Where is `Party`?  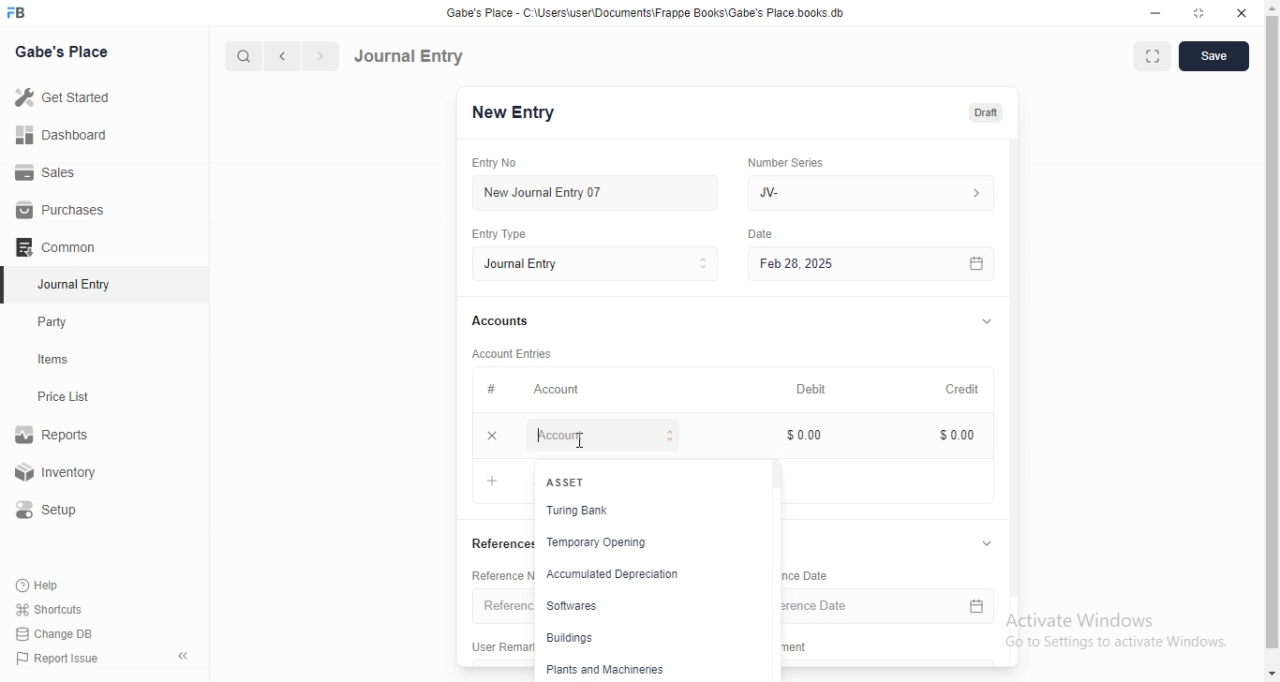 Party is located at coordinates (57, 322).